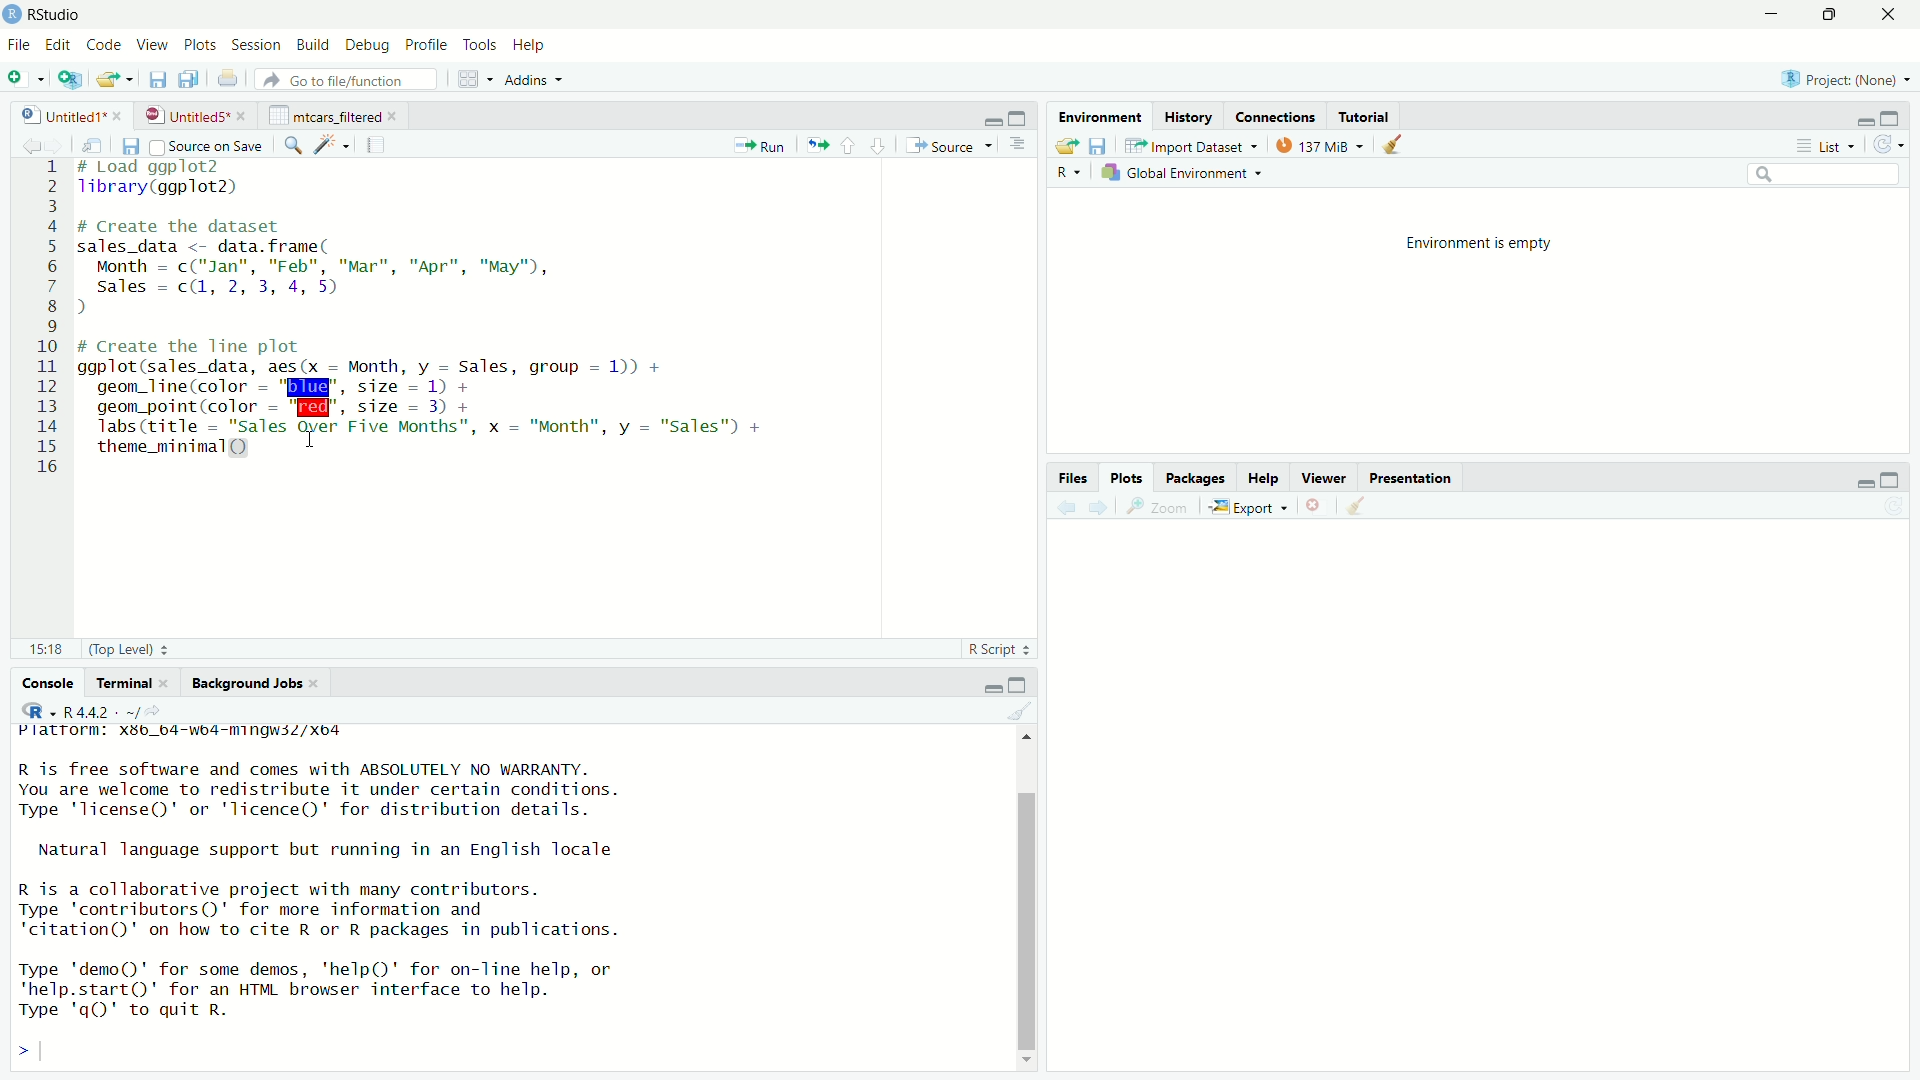  What do you see at coordinates (334, 144) in the screenshot?
I see `code tools` at bounding box center [334, 144].